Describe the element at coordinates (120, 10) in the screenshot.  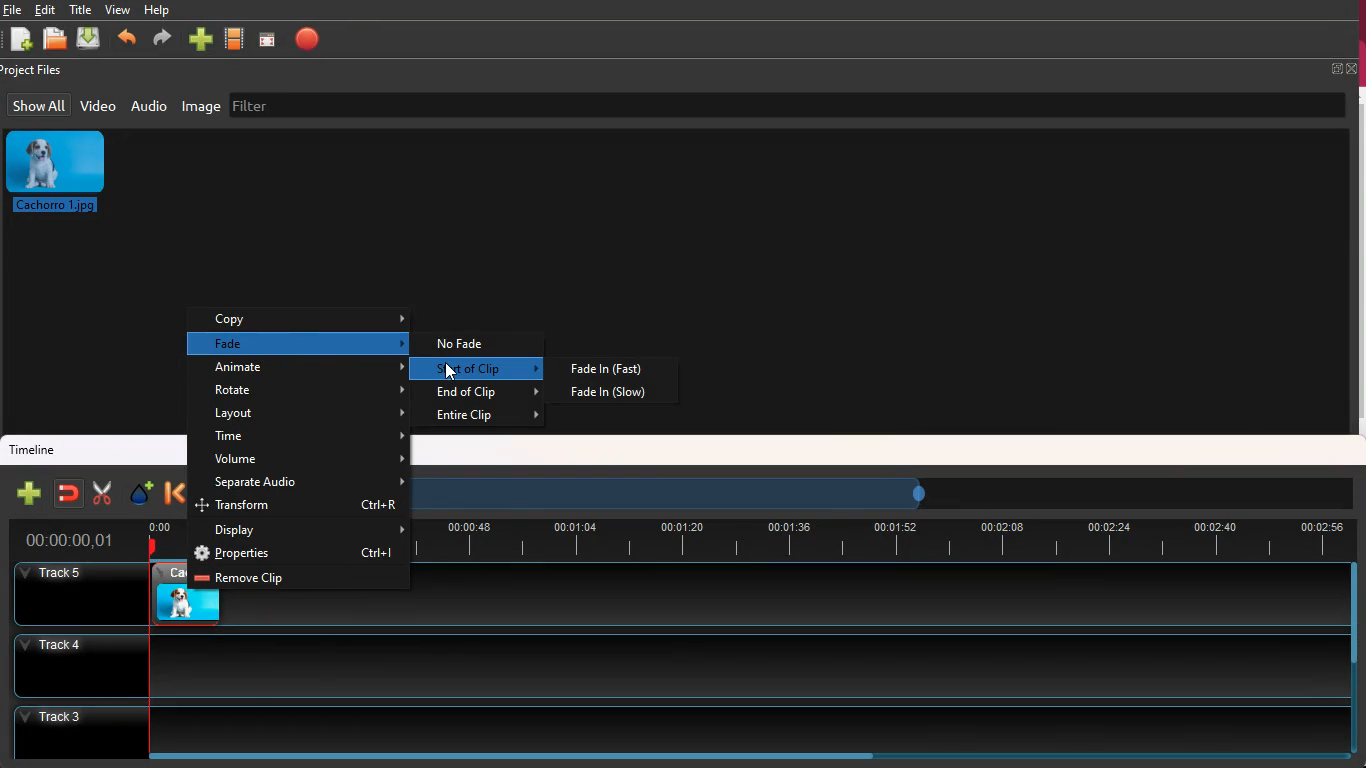
I see `view` at that location.